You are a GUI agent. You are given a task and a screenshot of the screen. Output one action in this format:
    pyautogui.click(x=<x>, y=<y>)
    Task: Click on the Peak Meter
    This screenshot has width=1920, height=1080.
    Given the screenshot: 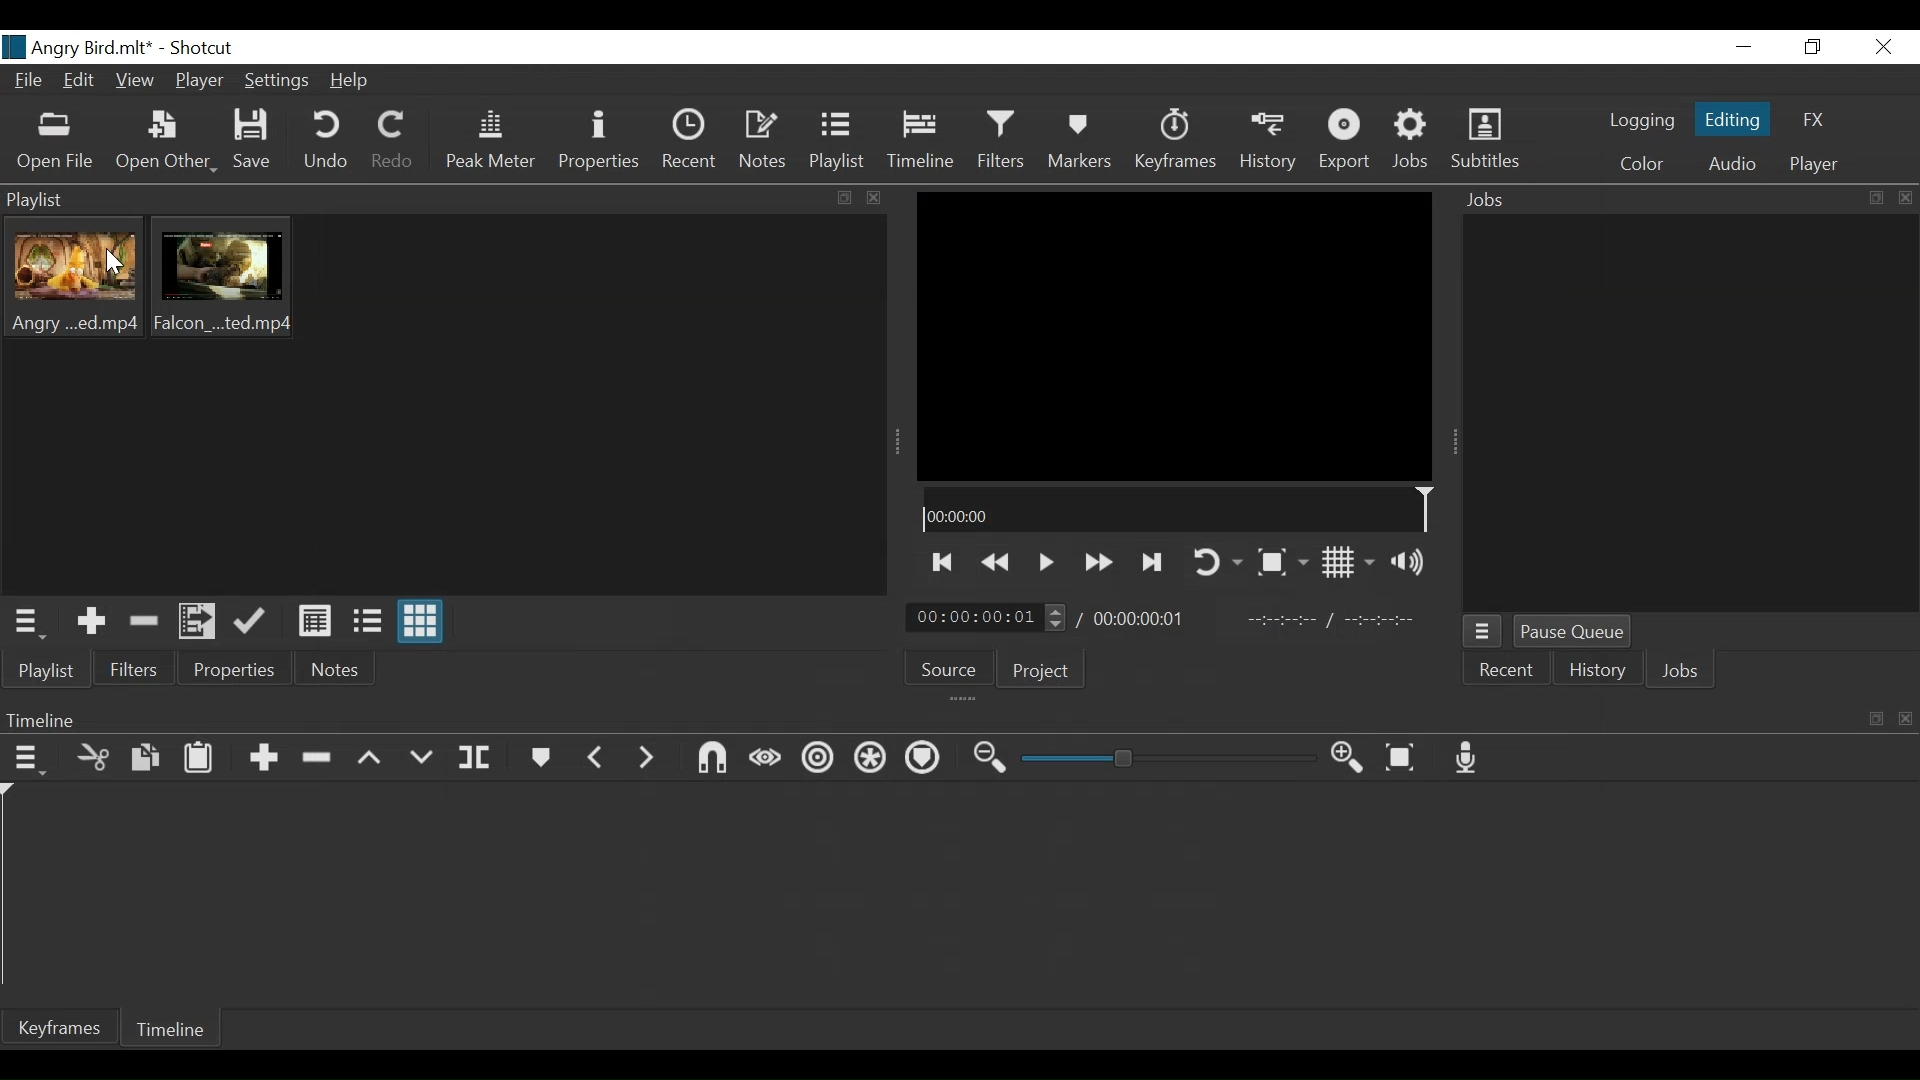 What is the action you would take?
    pyautogui.click(x=490, y=140)
    